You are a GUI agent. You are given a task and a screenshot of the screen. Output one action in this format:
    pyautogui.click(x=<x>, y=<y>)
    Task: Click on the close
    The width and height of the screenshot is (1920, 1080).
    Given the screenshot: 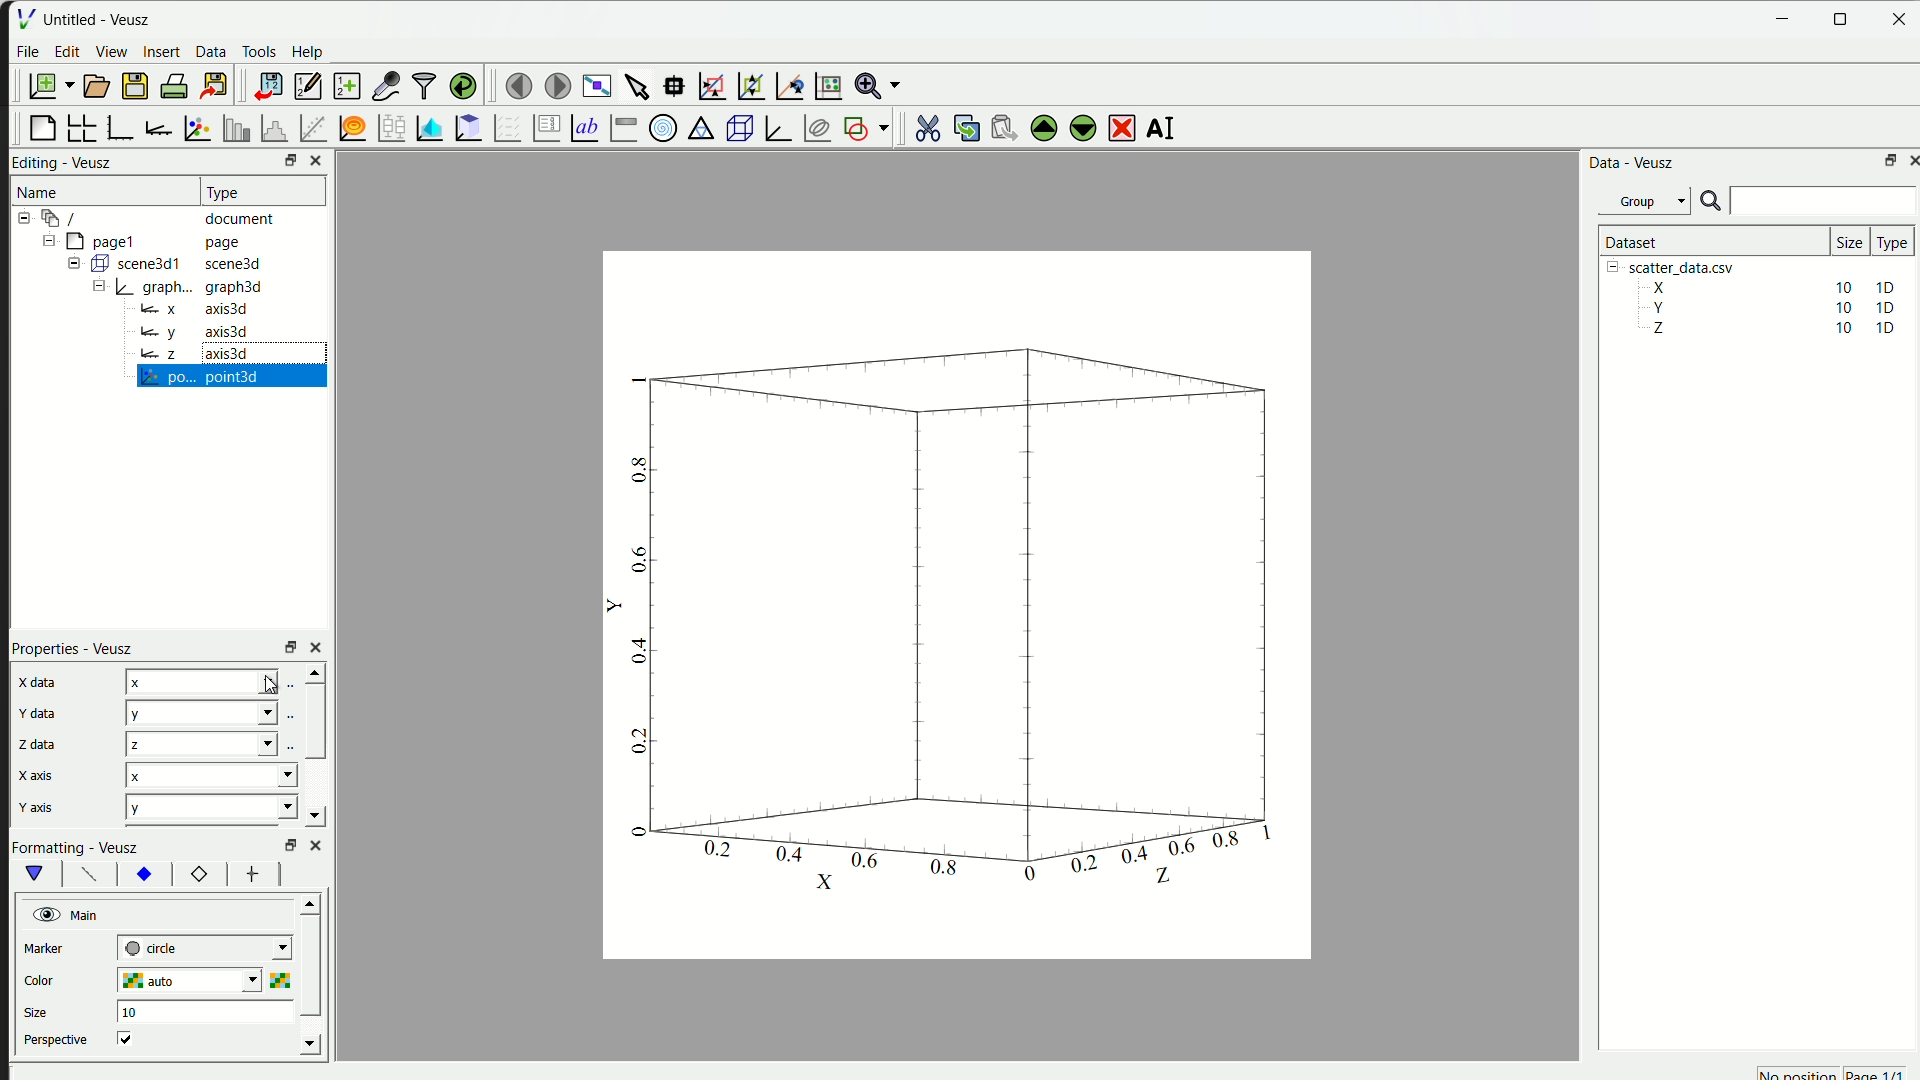 What is the action you would take?
    pyautogui.click(x=319, y=647)
    